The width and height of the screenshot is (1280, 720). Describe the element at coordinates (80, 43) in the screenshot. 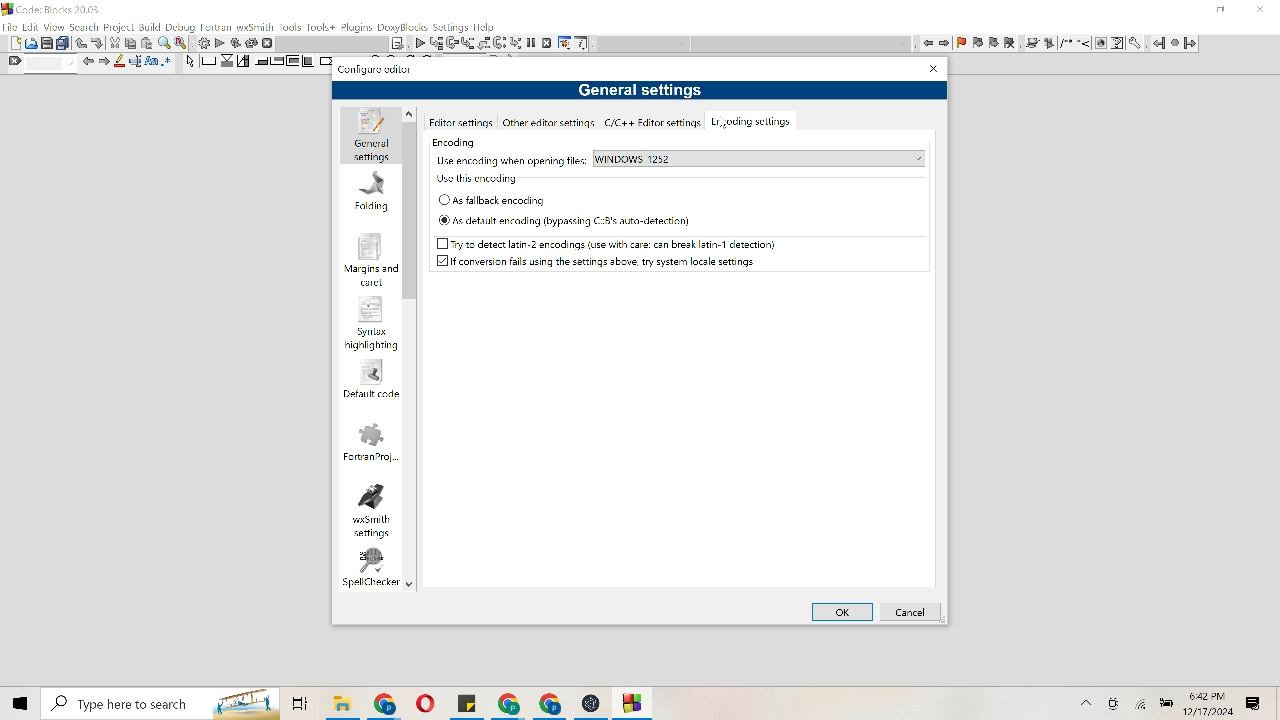

I see `Move up or down` at that location.